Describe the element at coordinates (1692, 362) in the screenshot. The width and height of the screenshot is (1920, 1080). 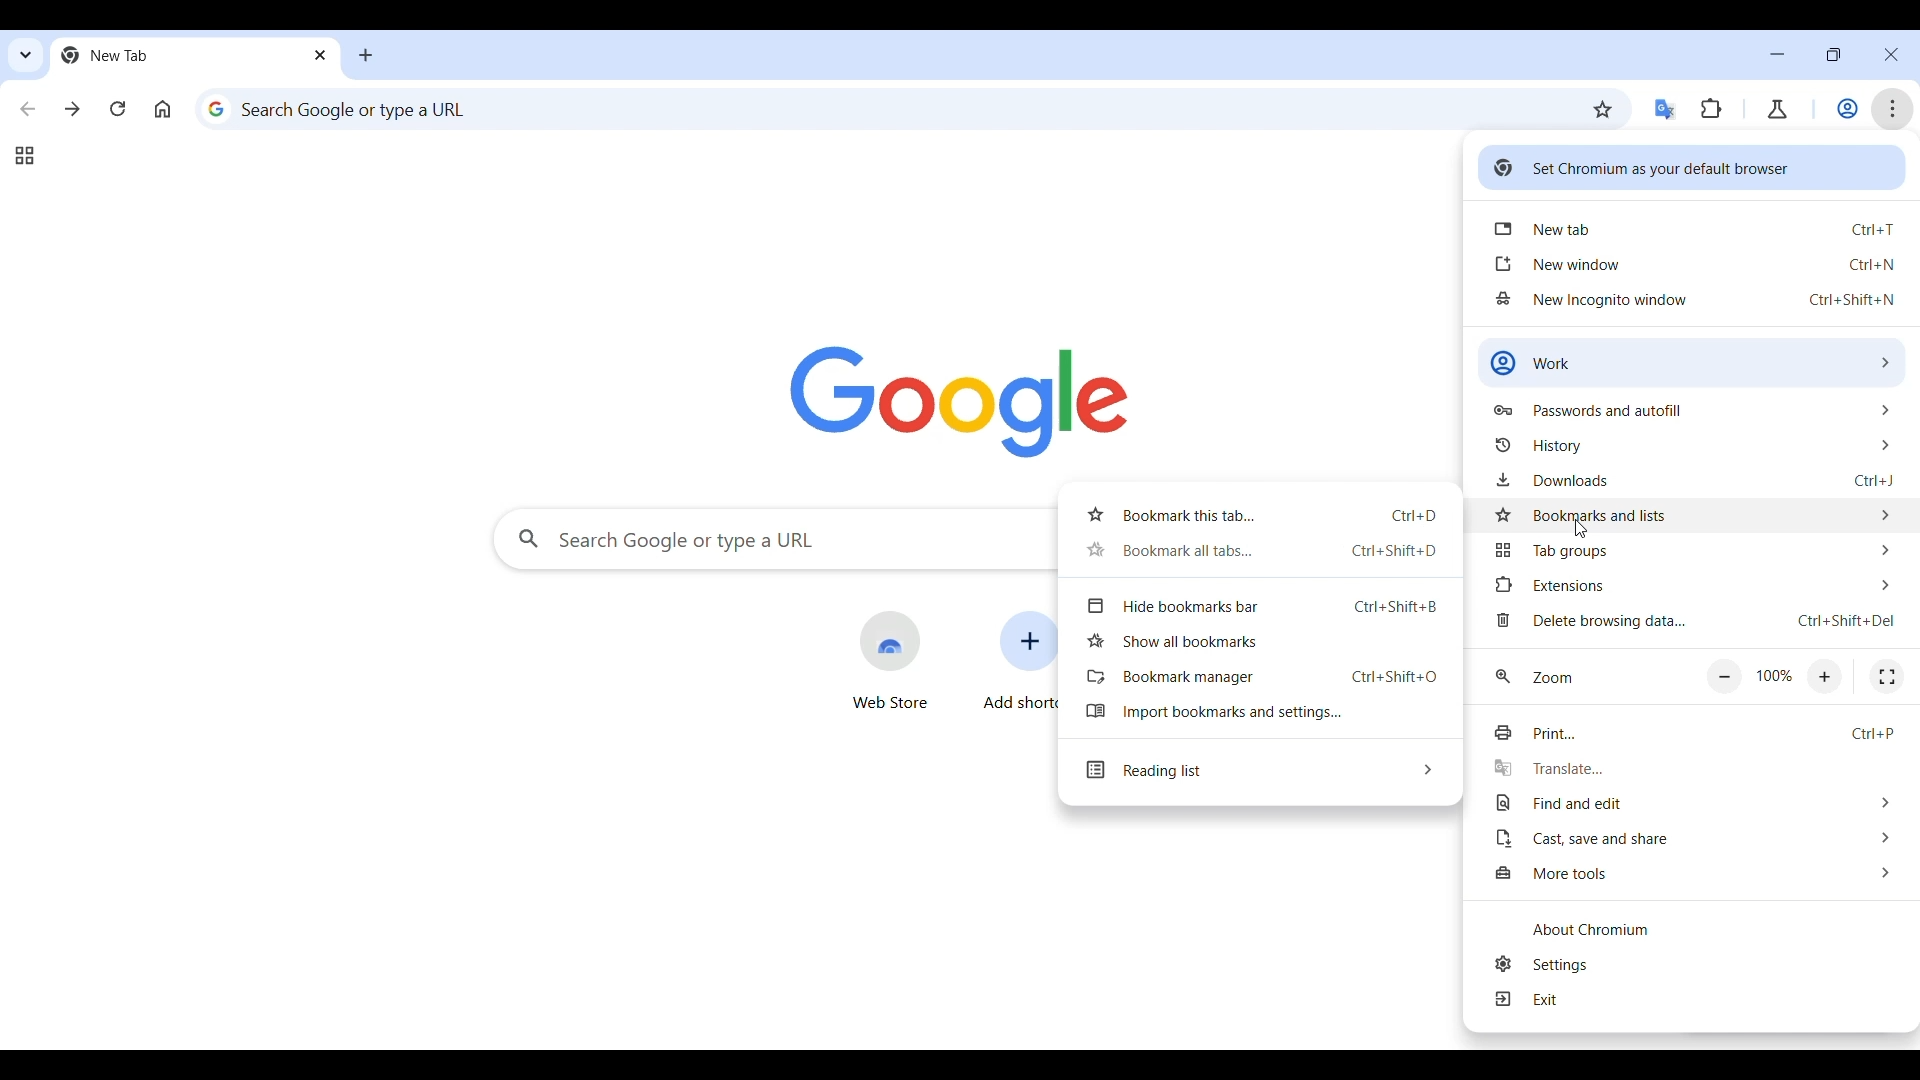
I see `Work ` at that location.